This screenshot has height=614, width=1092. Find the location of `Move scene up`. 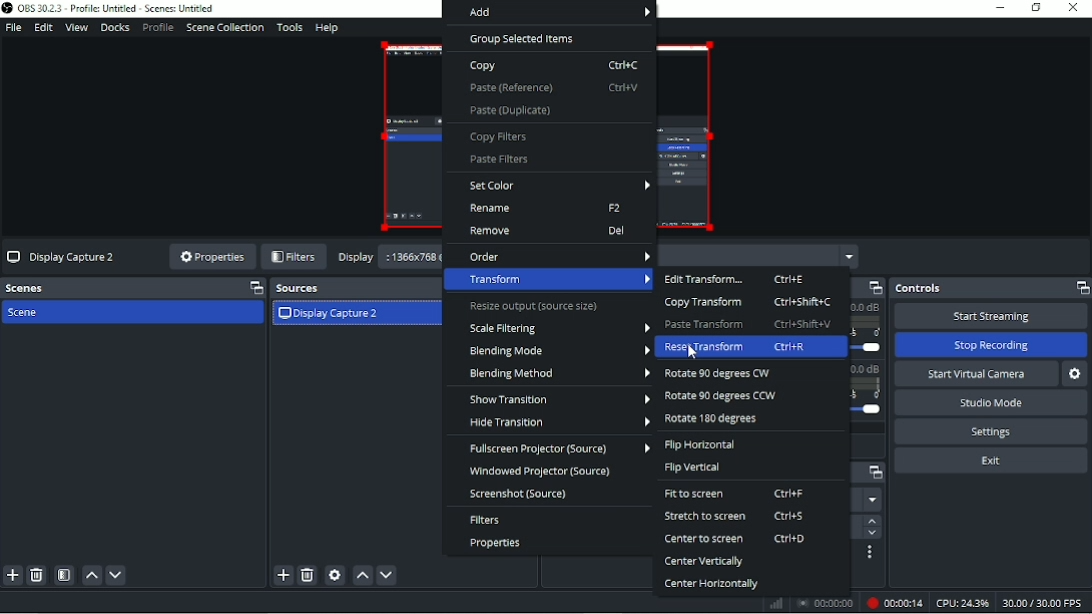

Move scene up is located at coordinates (93, 576).